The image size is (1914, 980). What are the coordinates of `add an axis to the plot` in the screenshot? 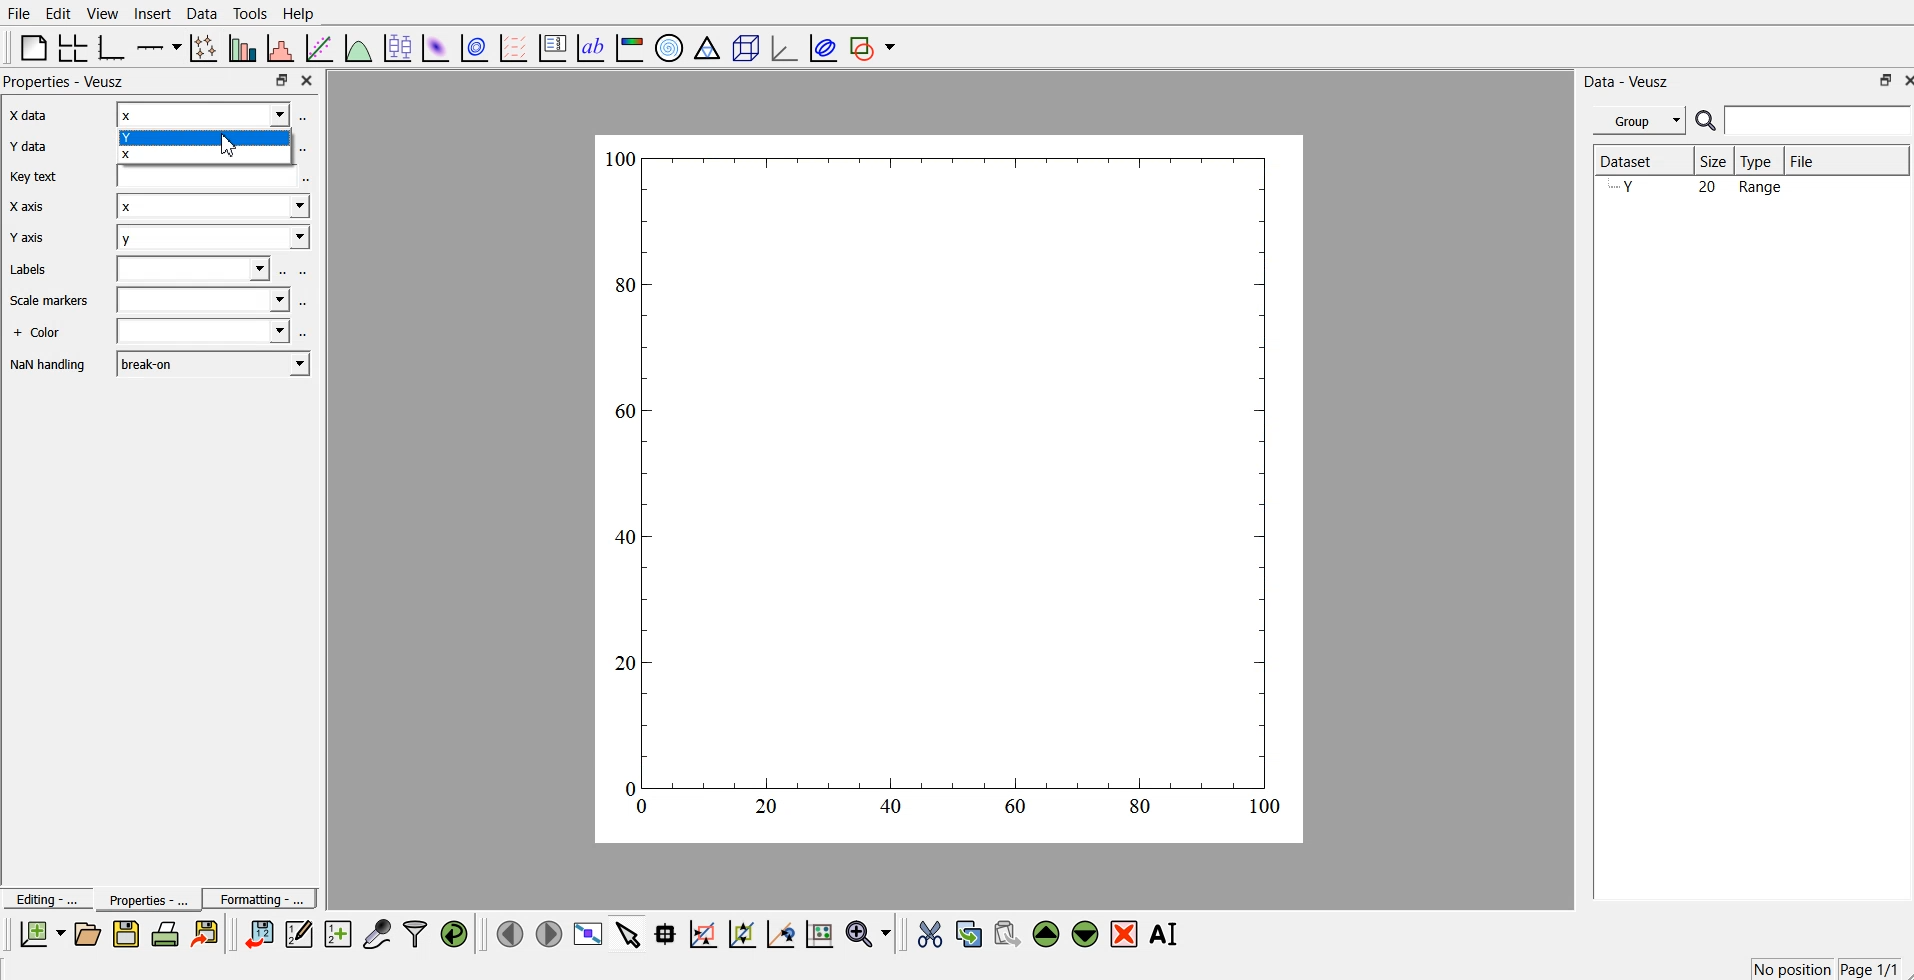 It's located at (159, 46).